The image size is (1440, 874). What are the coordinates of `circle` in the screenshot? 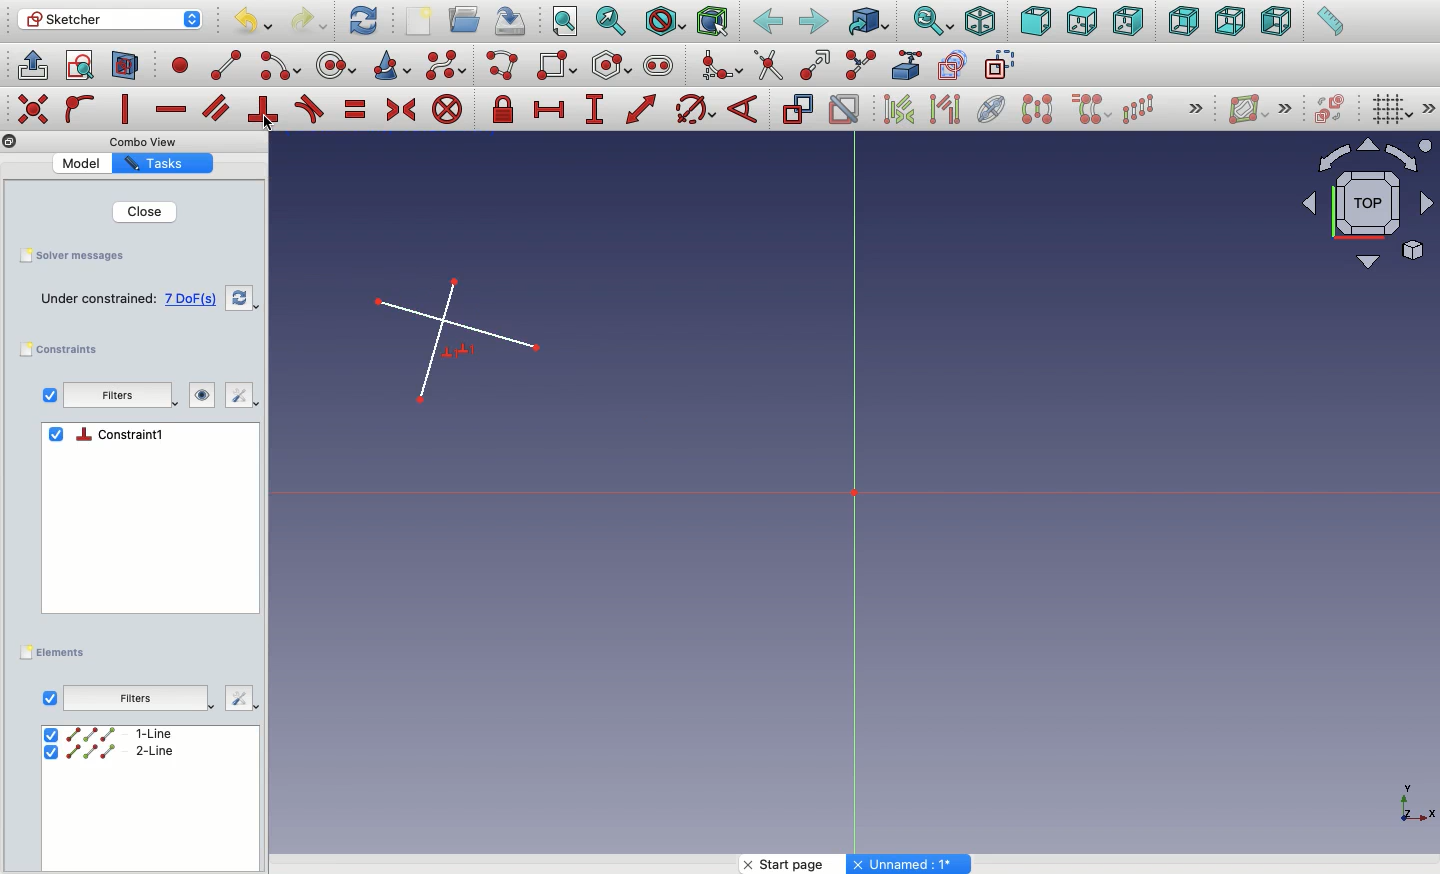 It's located at (337, 65).